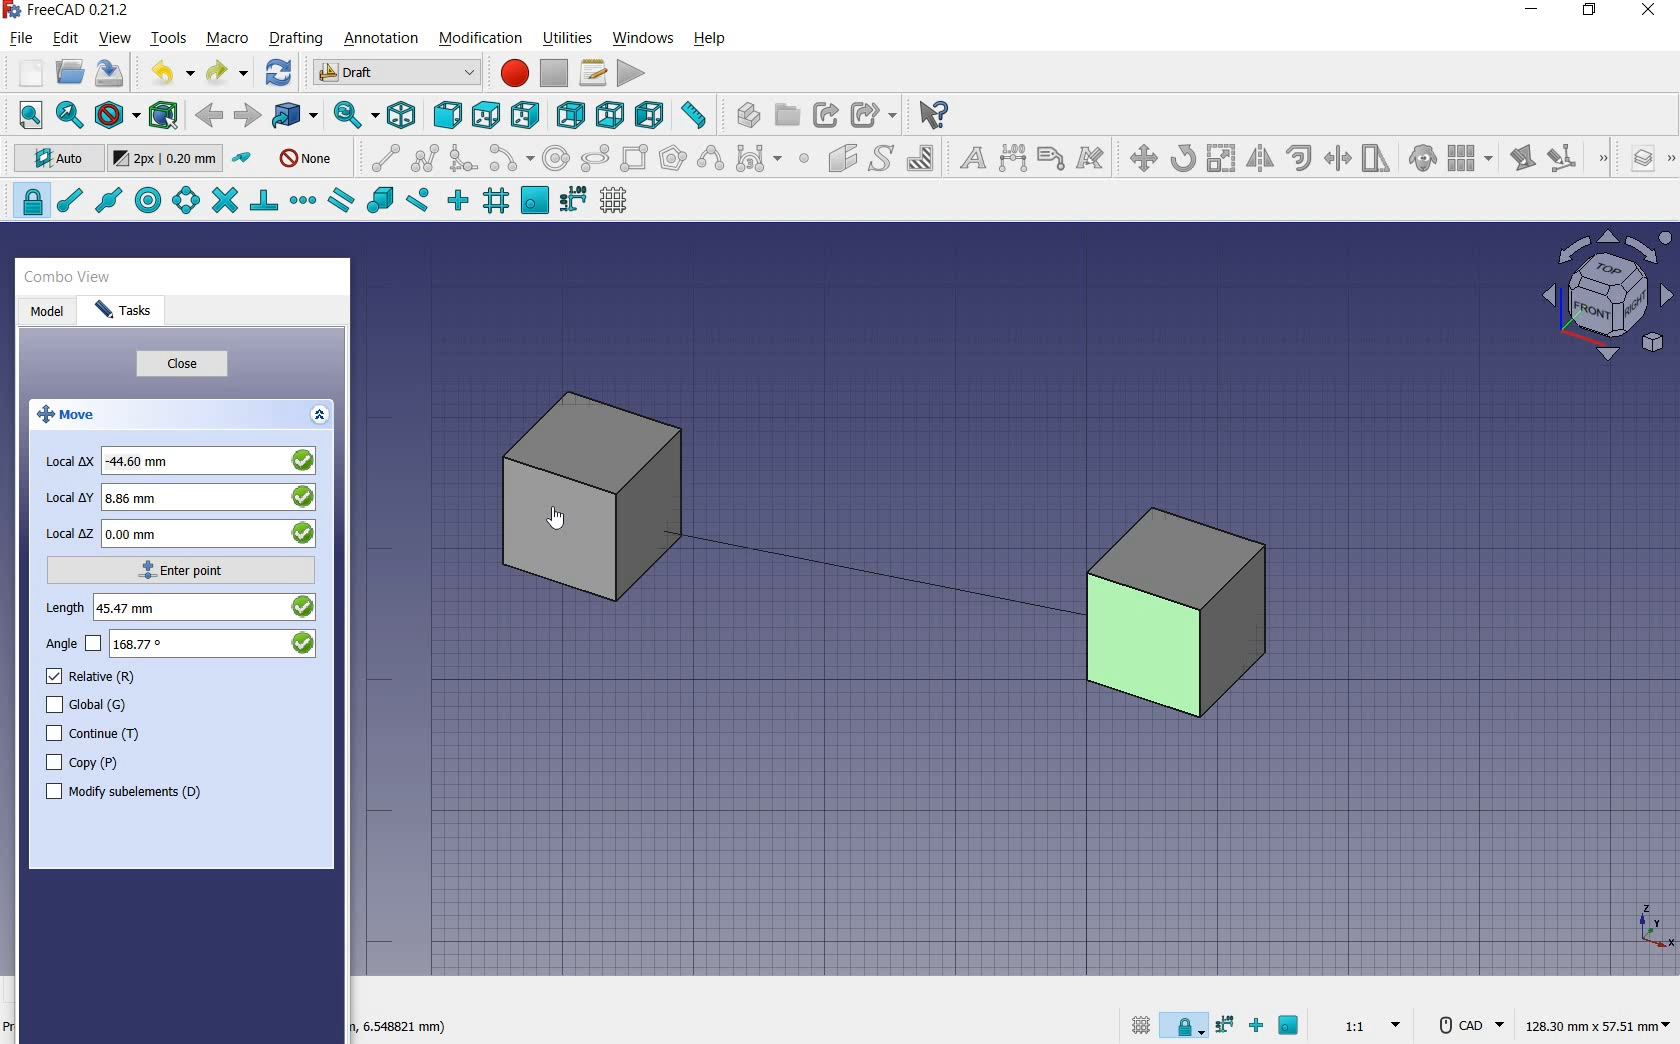 This screenshot has height=1044, width=1680. What do you see at coordinates (1376, 159) in the screenshot?
I see `stretch` at bounding box center [1376, 159].